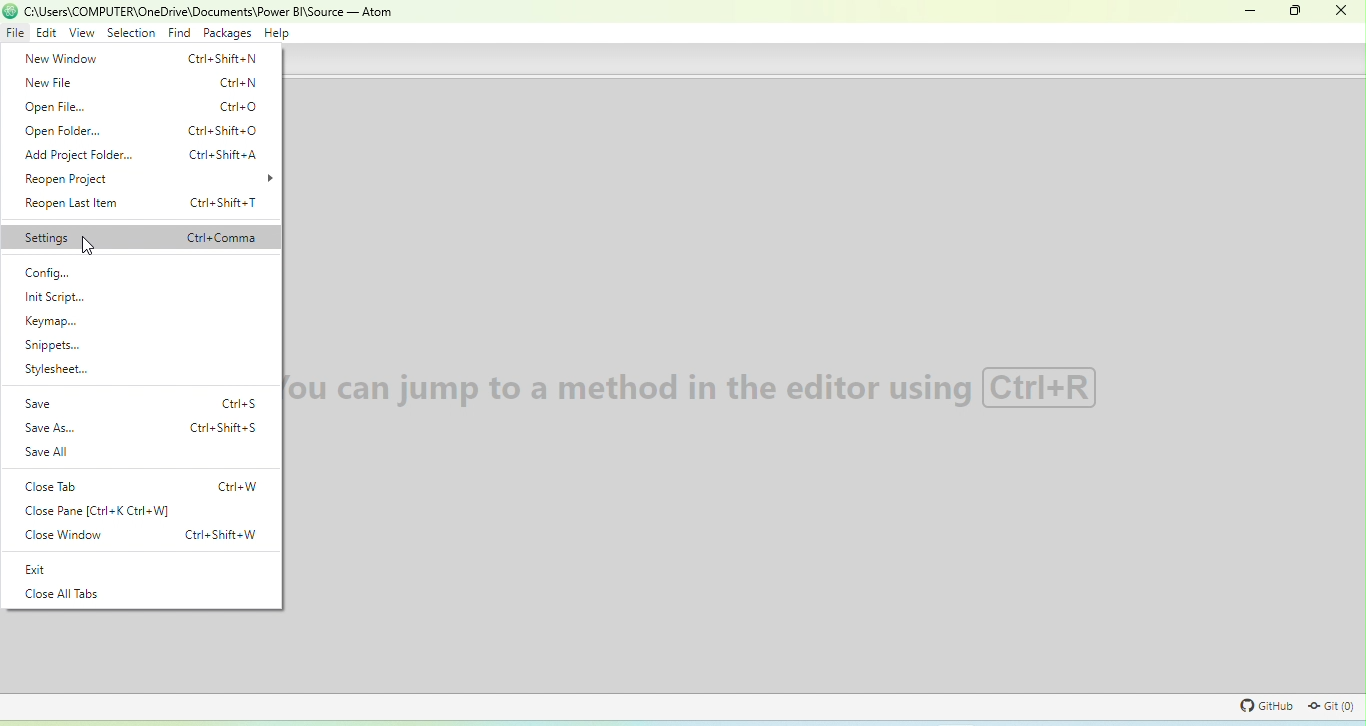  Describe the element at coordinates (143, 130) in the screenshot. I see `open folder` at that location.